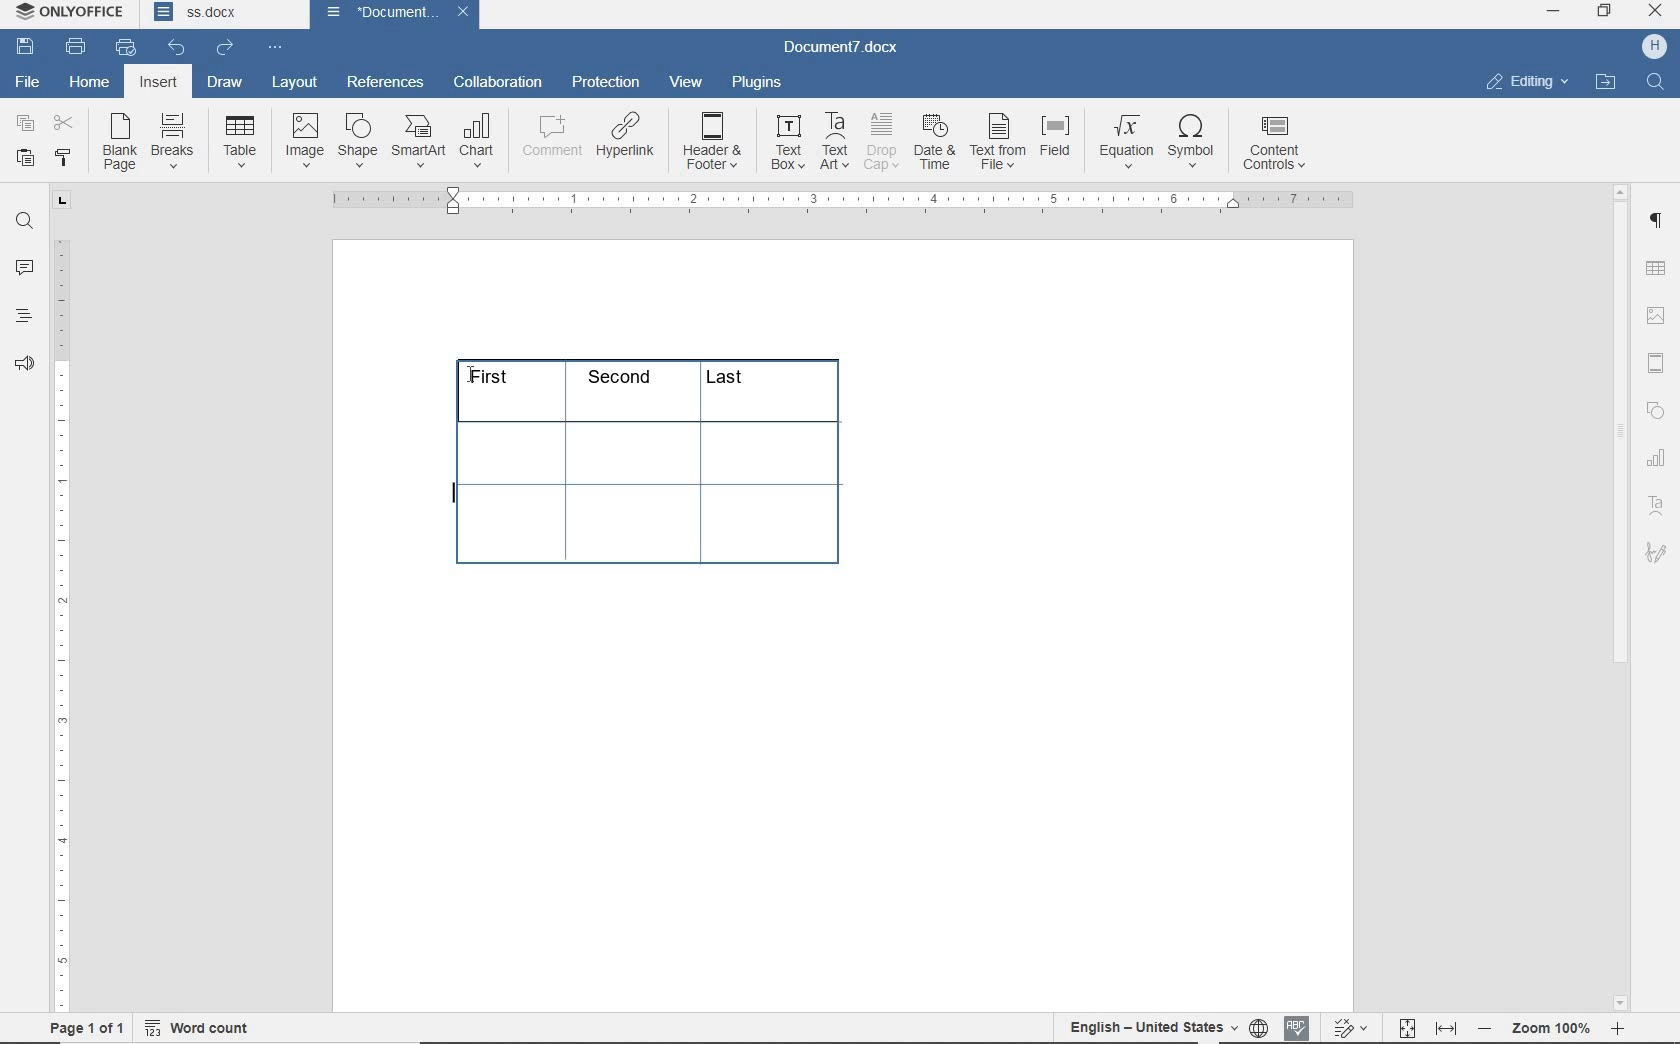 The width and height of the screenshot is (1680, 1044). I want to click on customize quick access toolbar, so click(274, 48).